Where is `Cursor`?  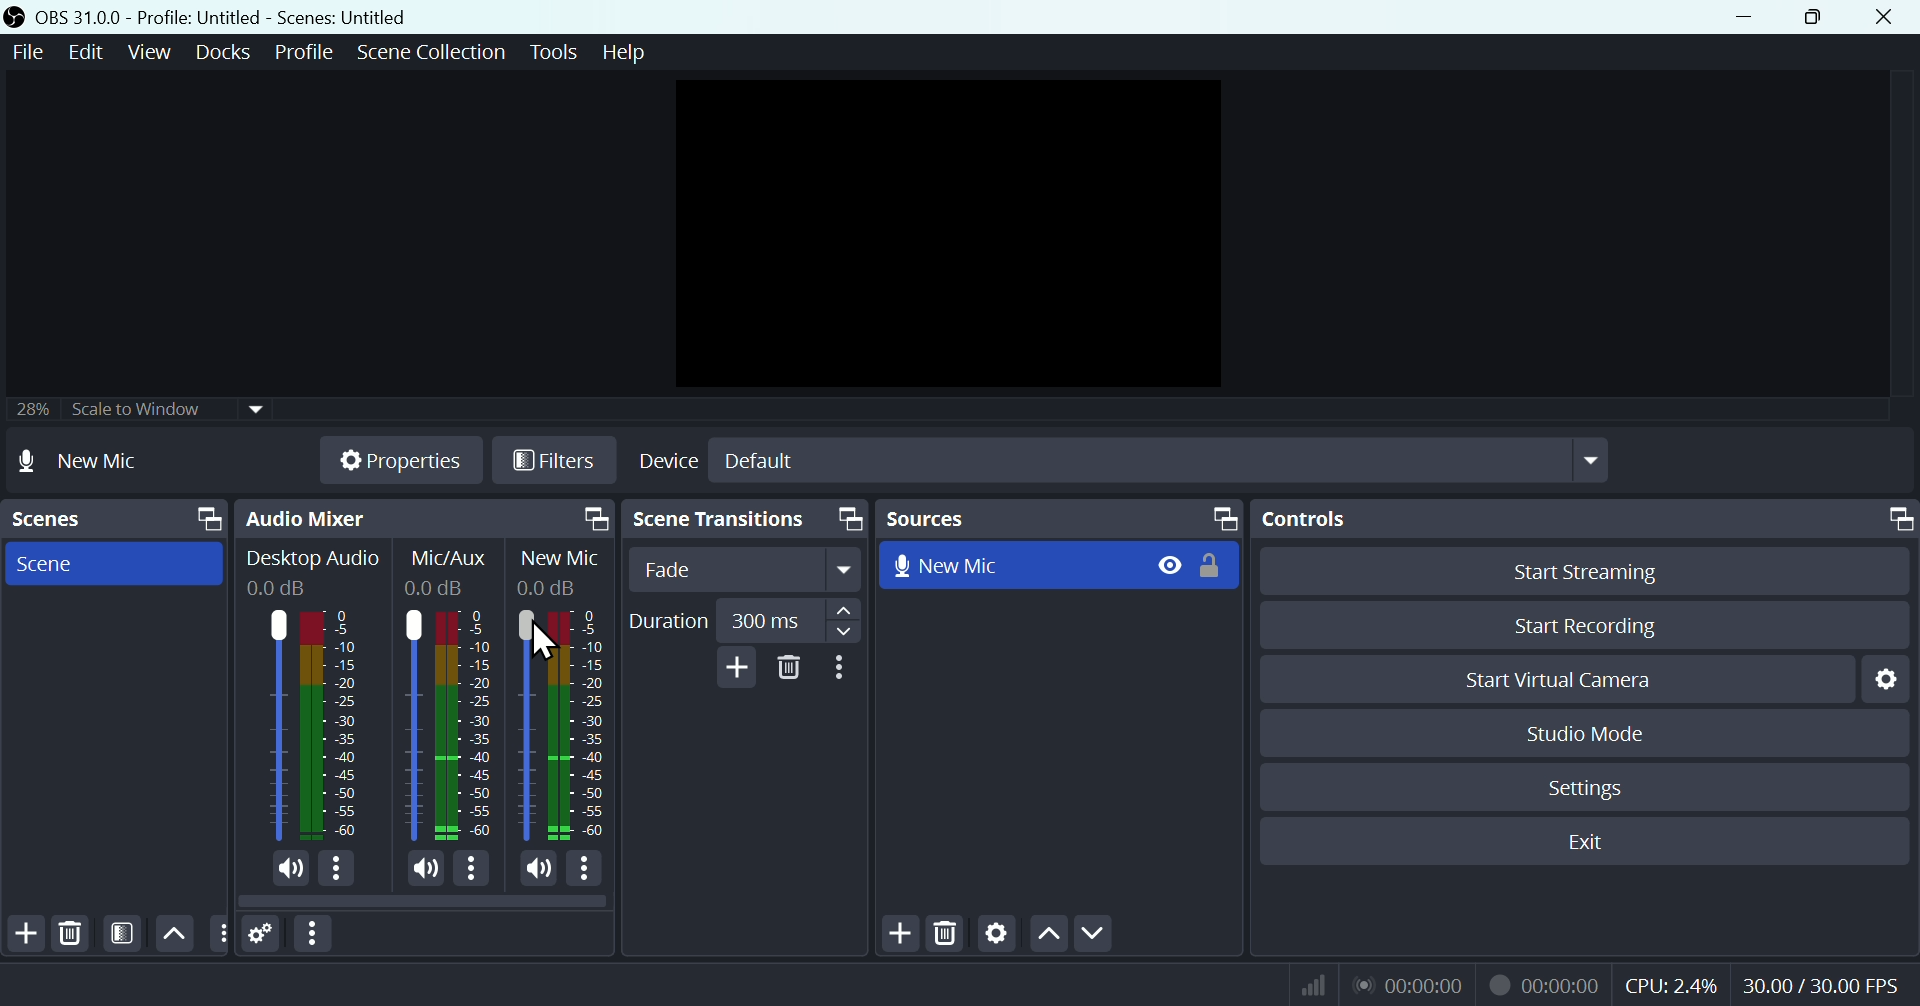
Cursor is located at coordinates (547, 642).